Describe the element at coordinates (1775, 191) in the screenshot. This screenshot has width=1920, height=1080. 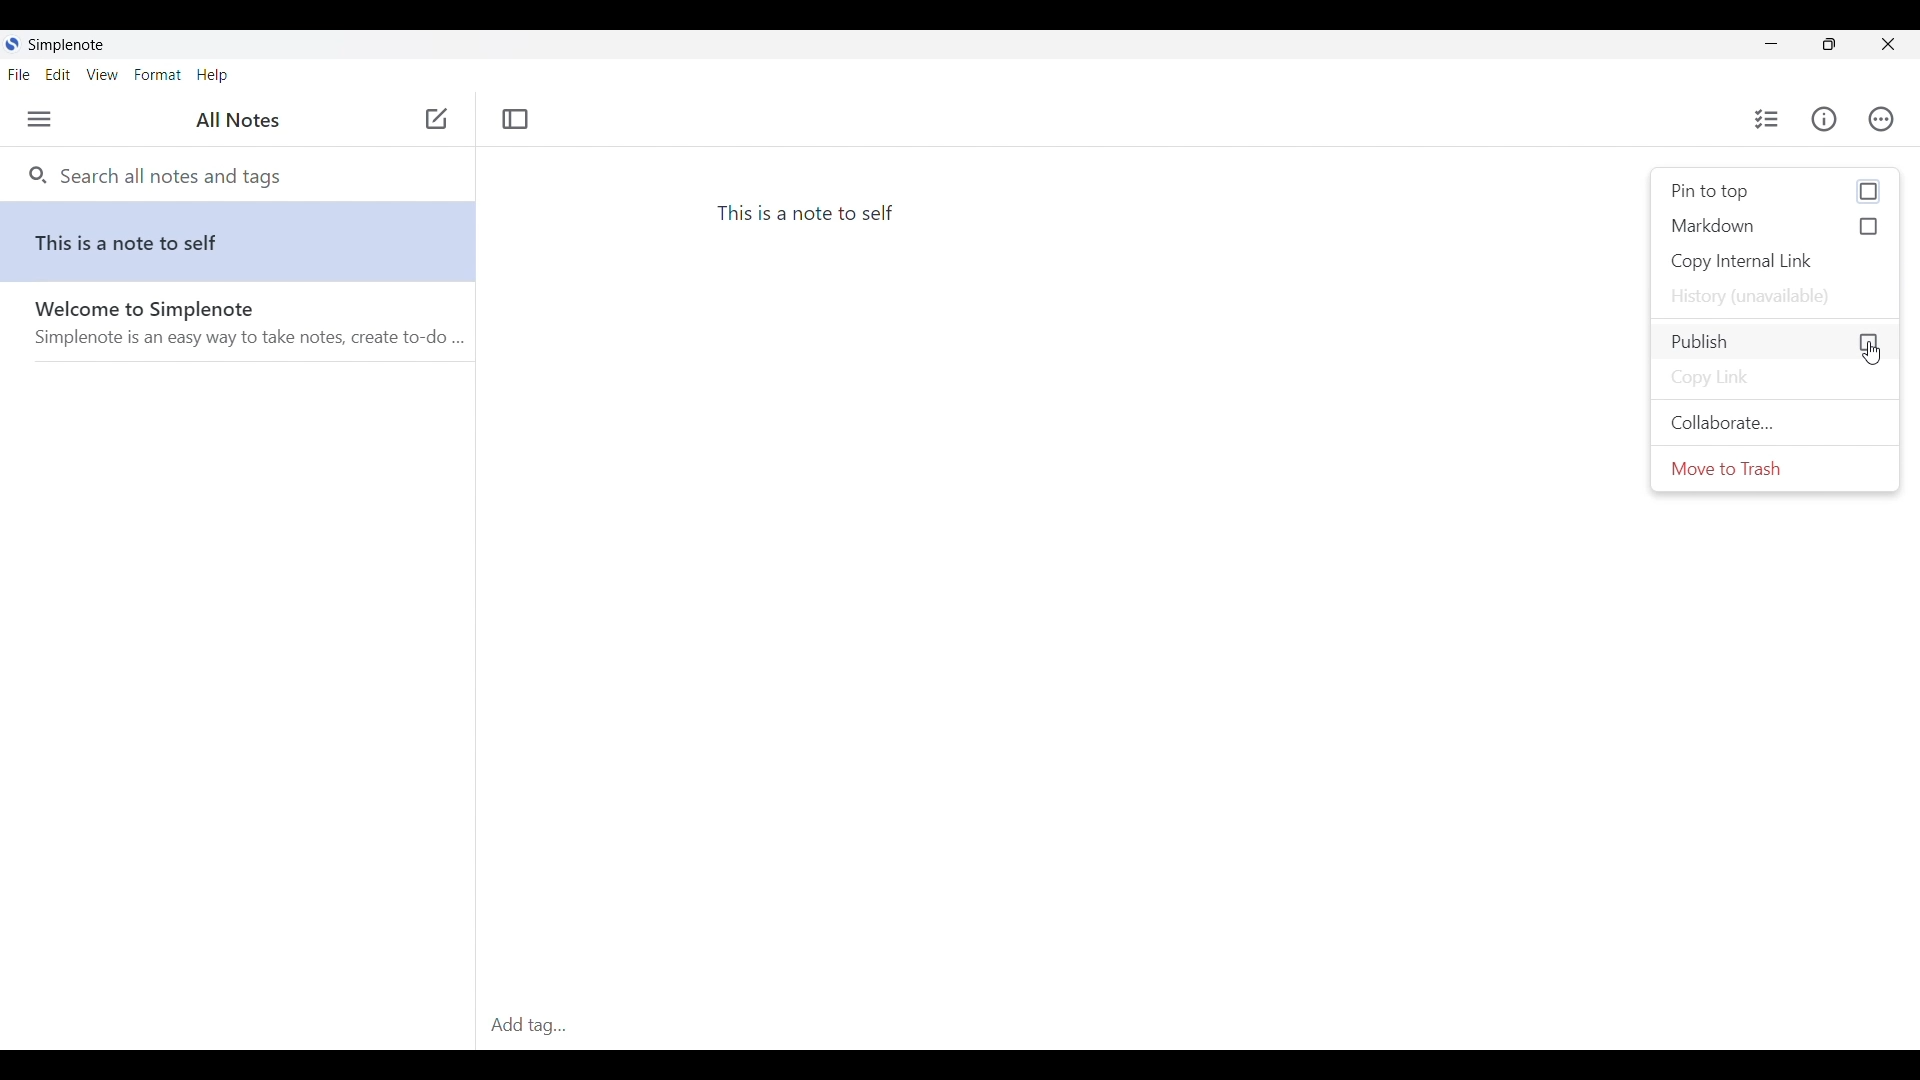
I see `Pin to top` at that location.